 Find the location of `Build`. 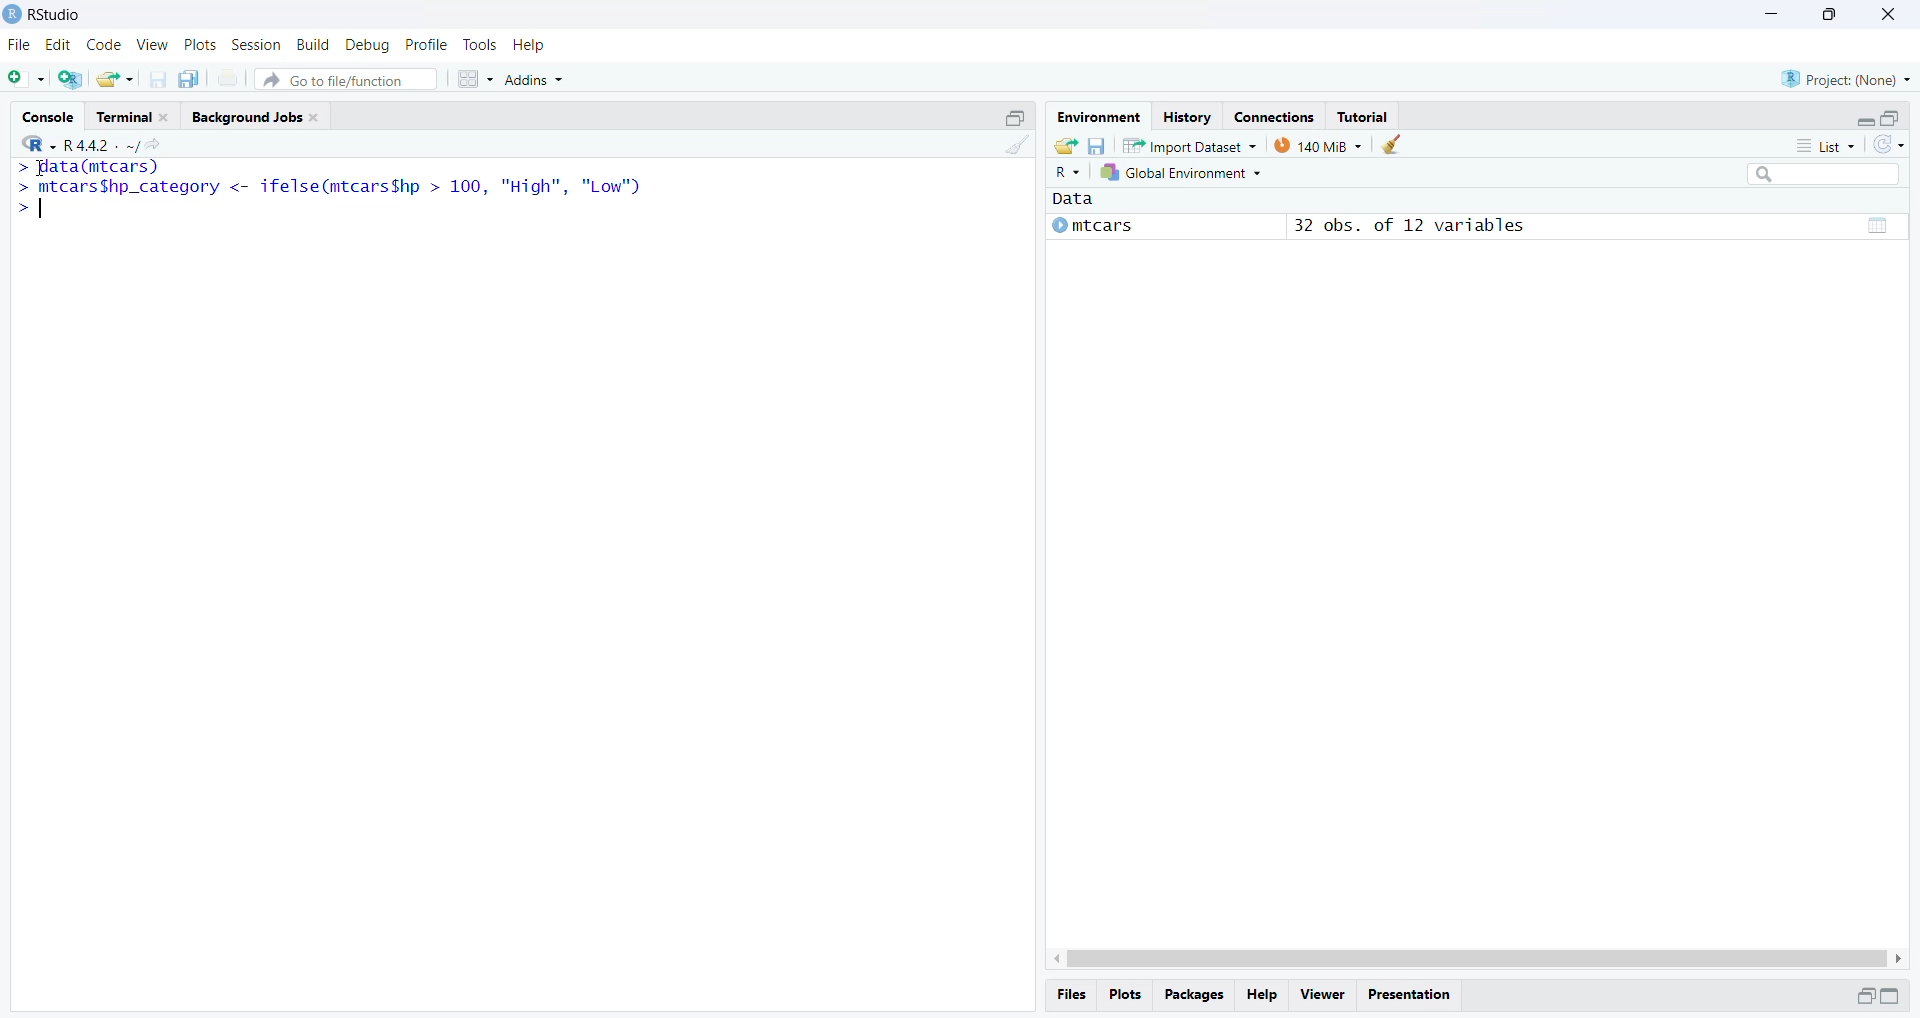

Build is located at coordinates (315, 45).